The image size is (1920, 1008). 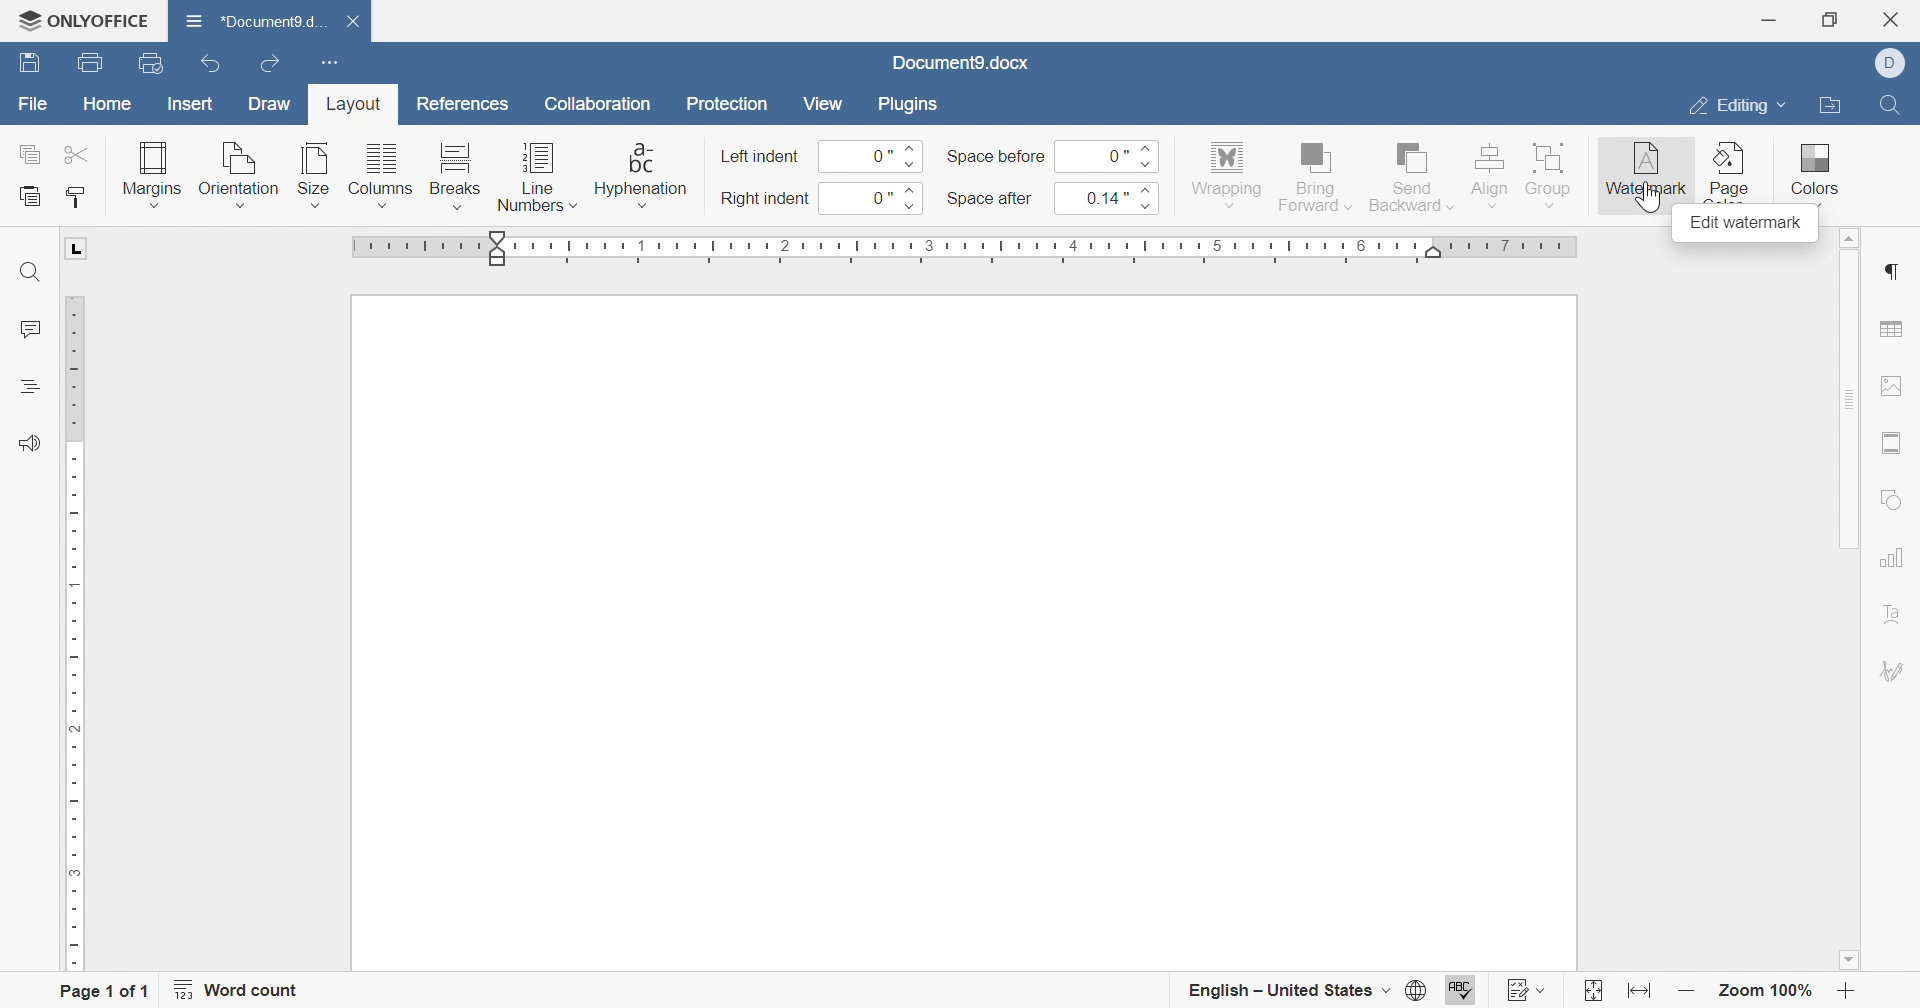 I want to click on view, so click(x=822, y=103).